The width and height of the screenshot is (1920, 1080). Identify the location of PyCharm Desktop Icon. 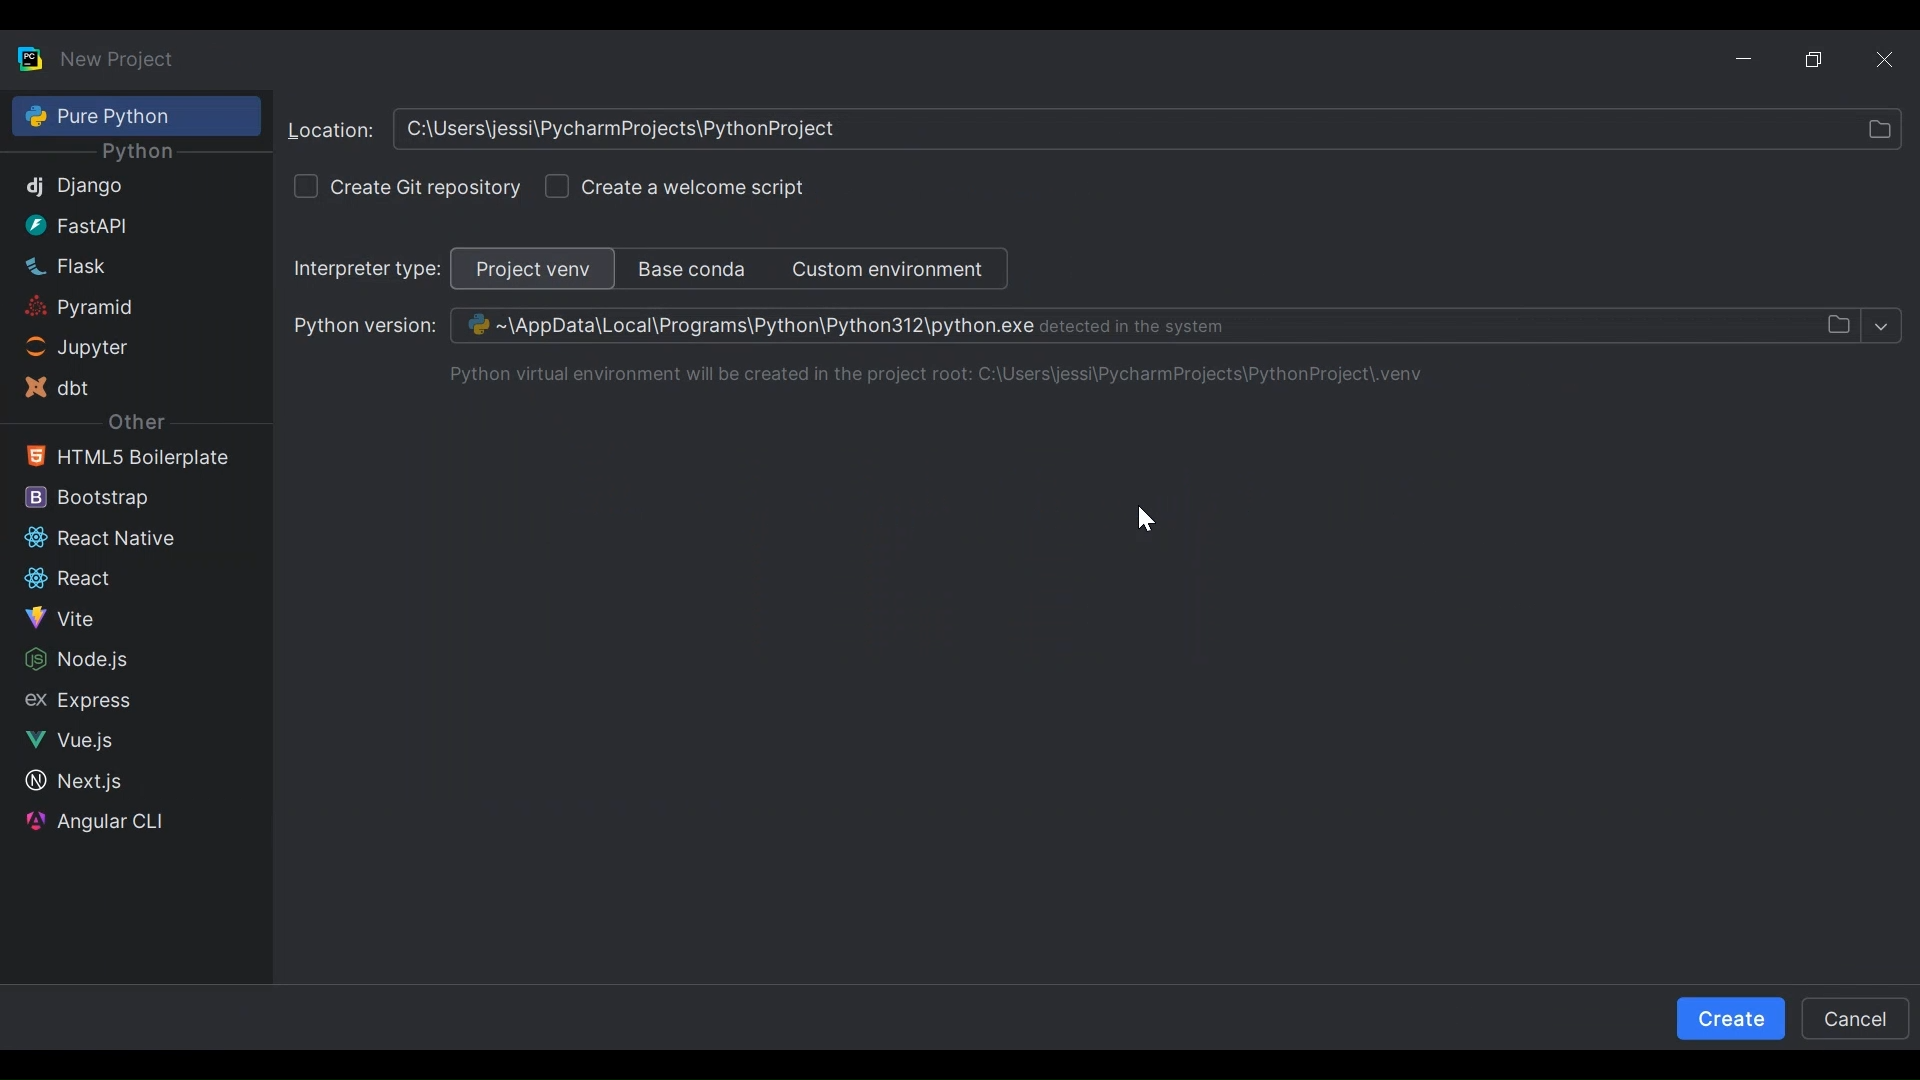
(29, 59).